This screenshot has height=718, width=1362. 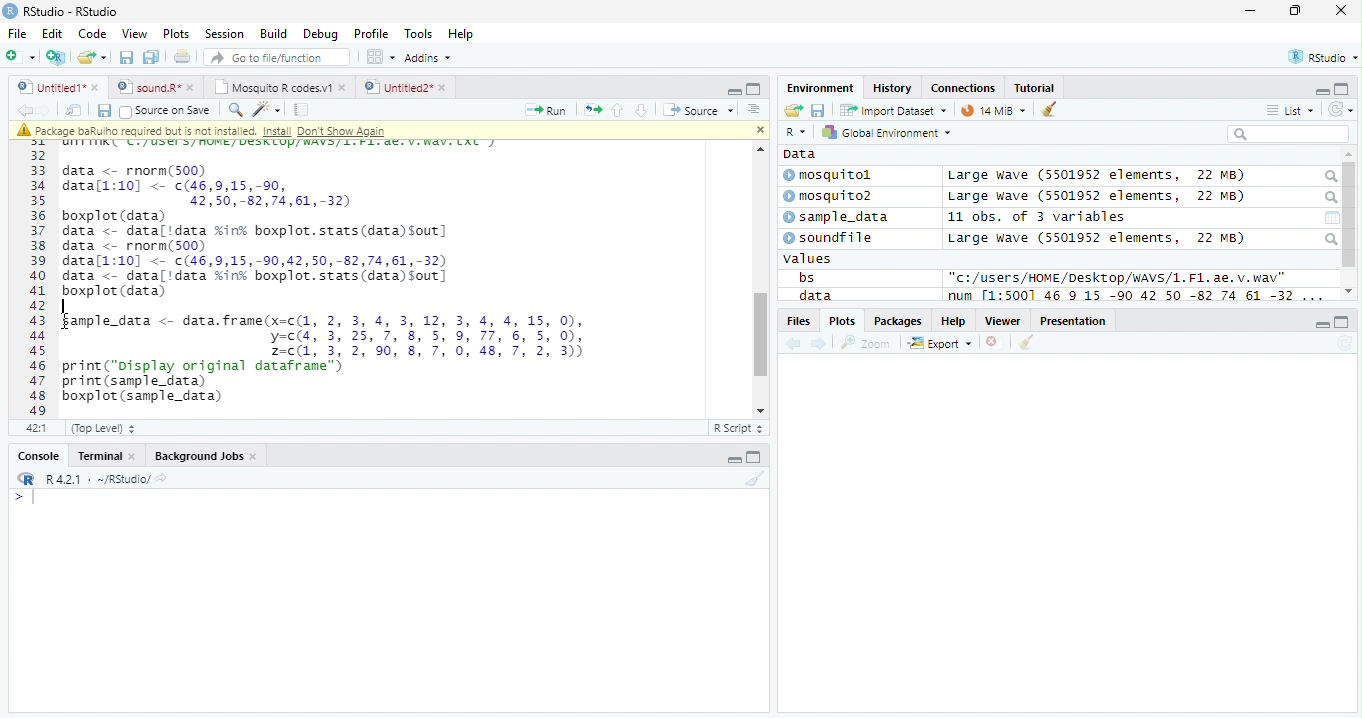 I want to click on Build, so click(x=274, y=33).